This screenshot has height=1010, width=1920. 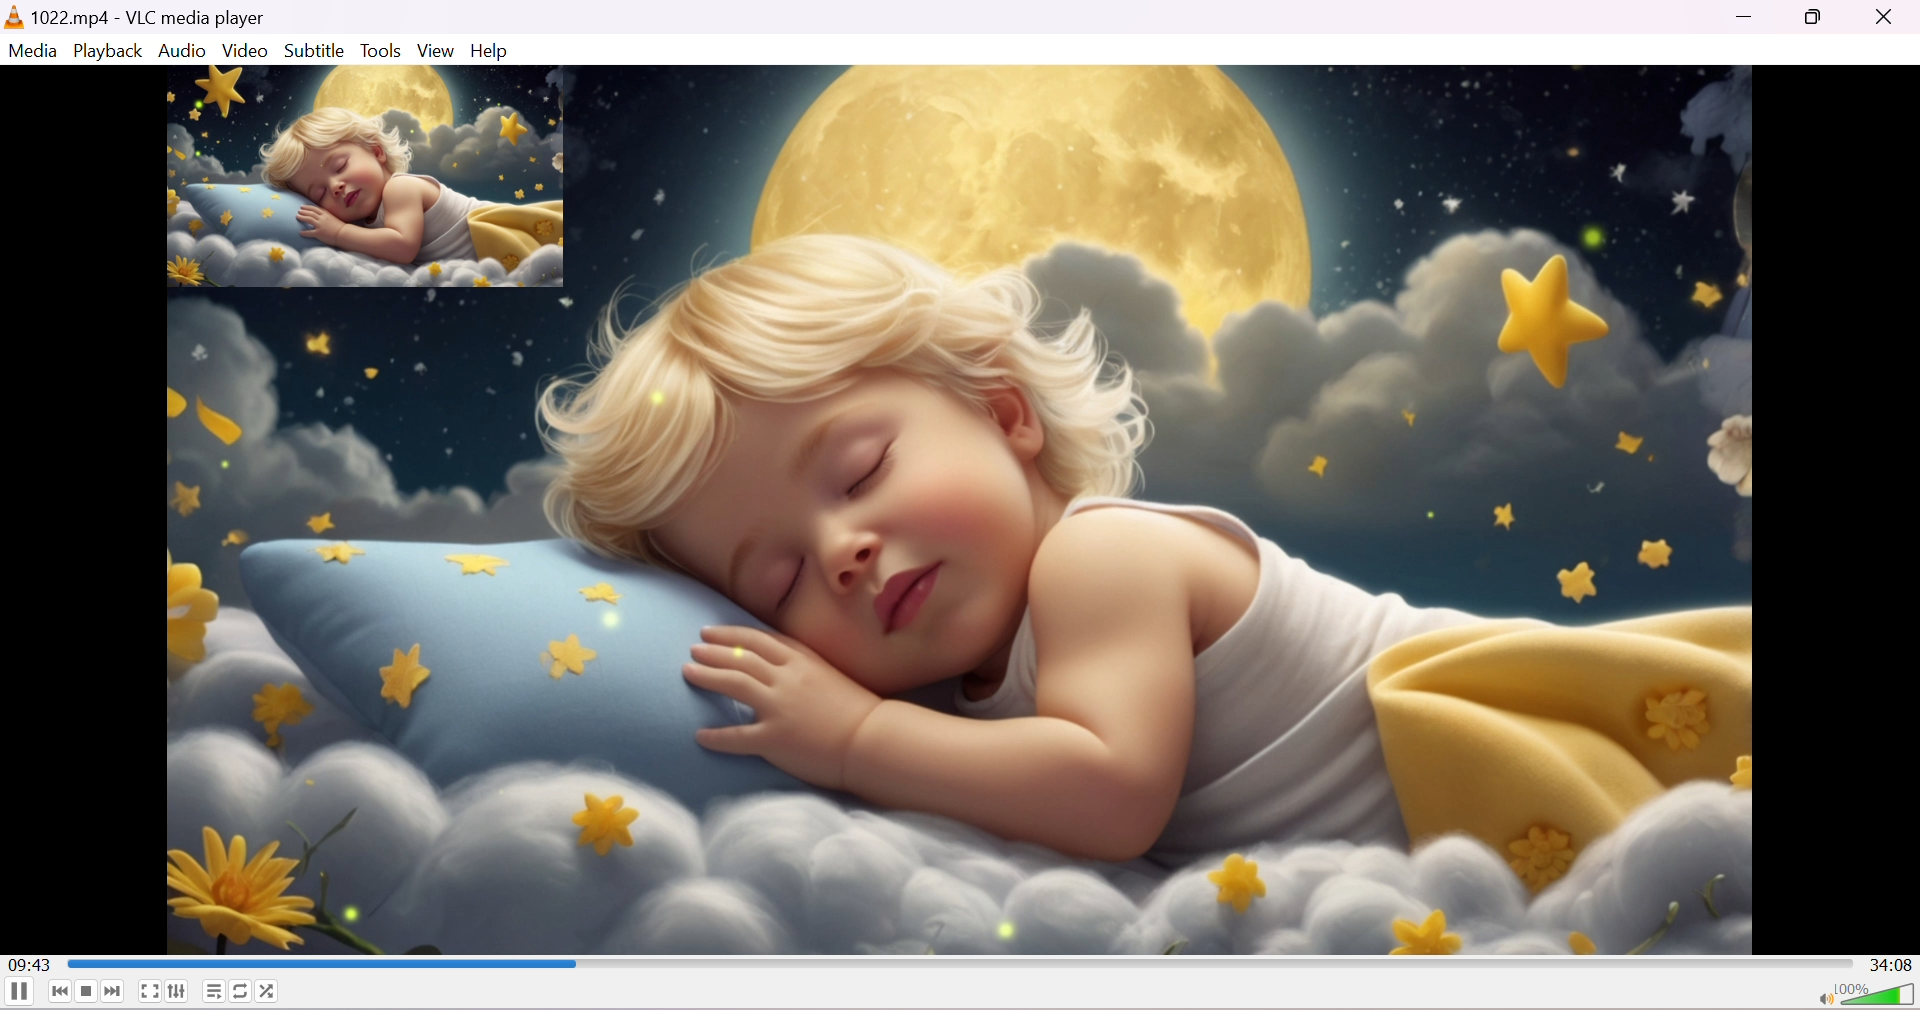 I want to click on Mute, so click(x=1821, y=996).